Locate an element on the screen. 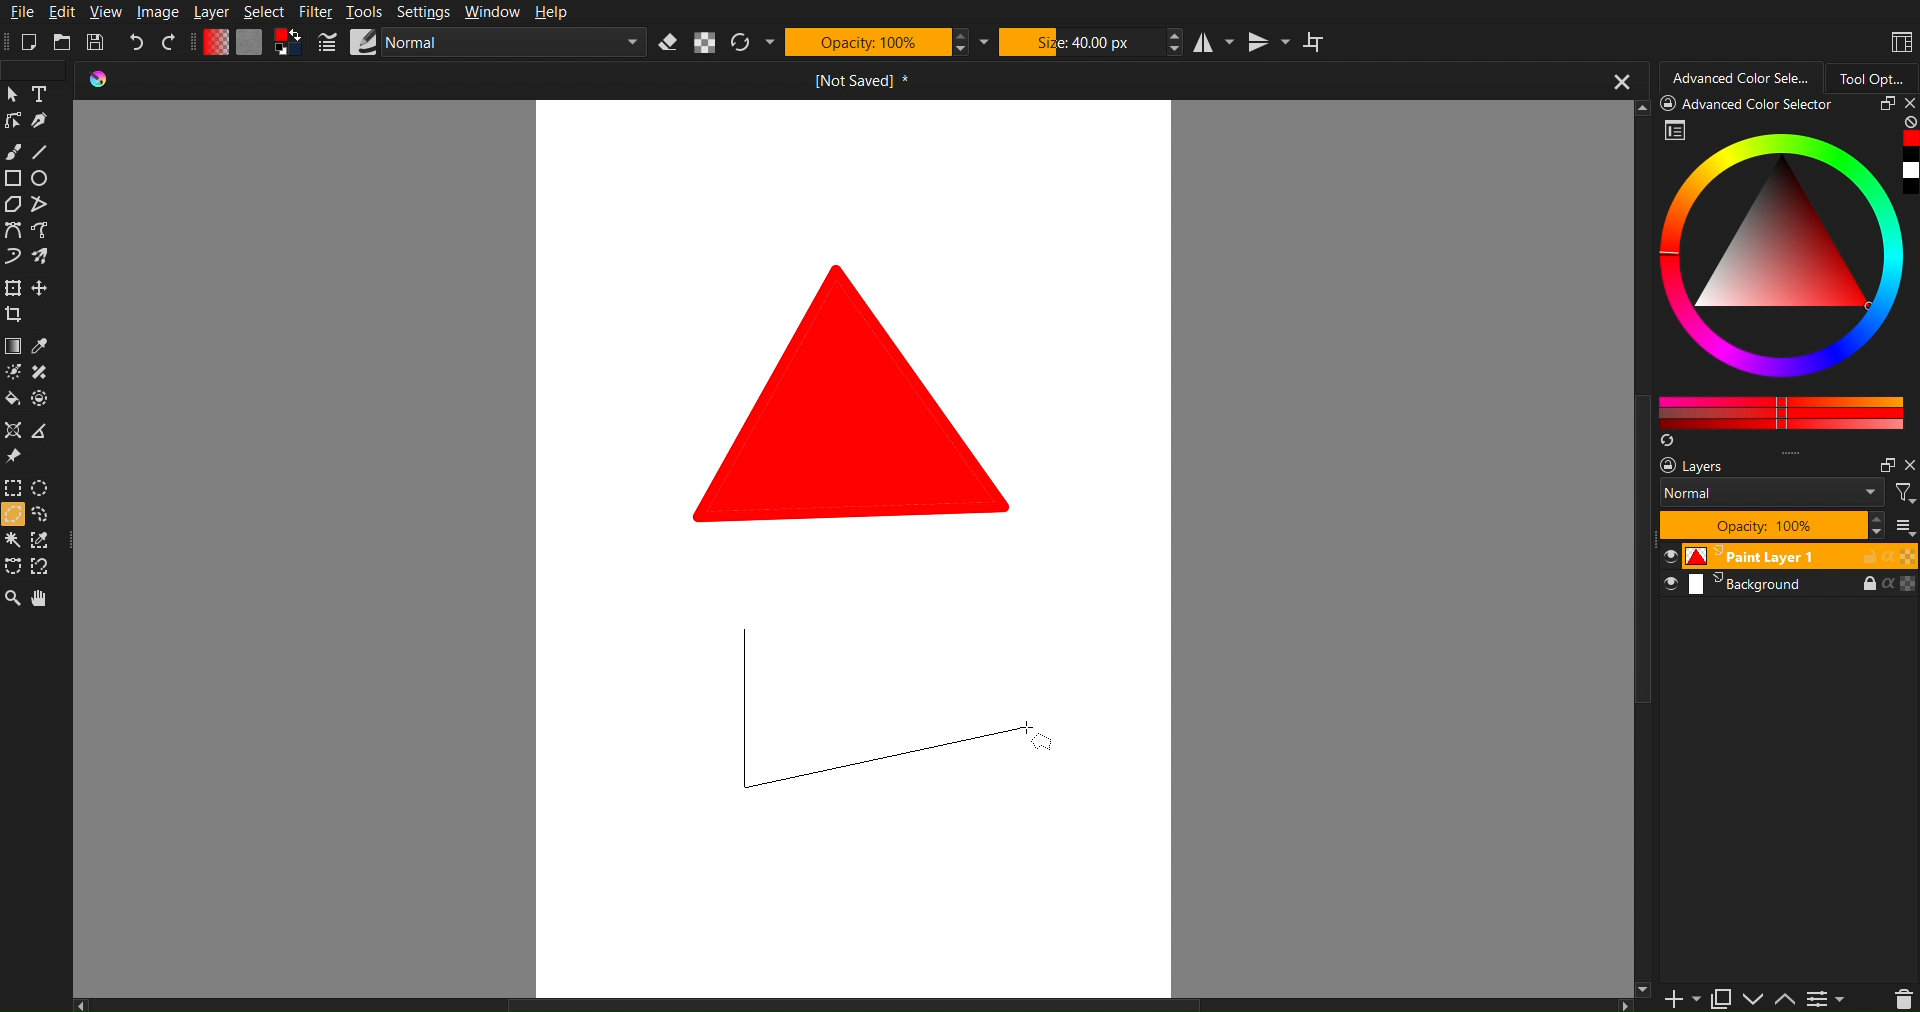 The image size is (1920, 1012). Pin is located at coordinates (12, 458).